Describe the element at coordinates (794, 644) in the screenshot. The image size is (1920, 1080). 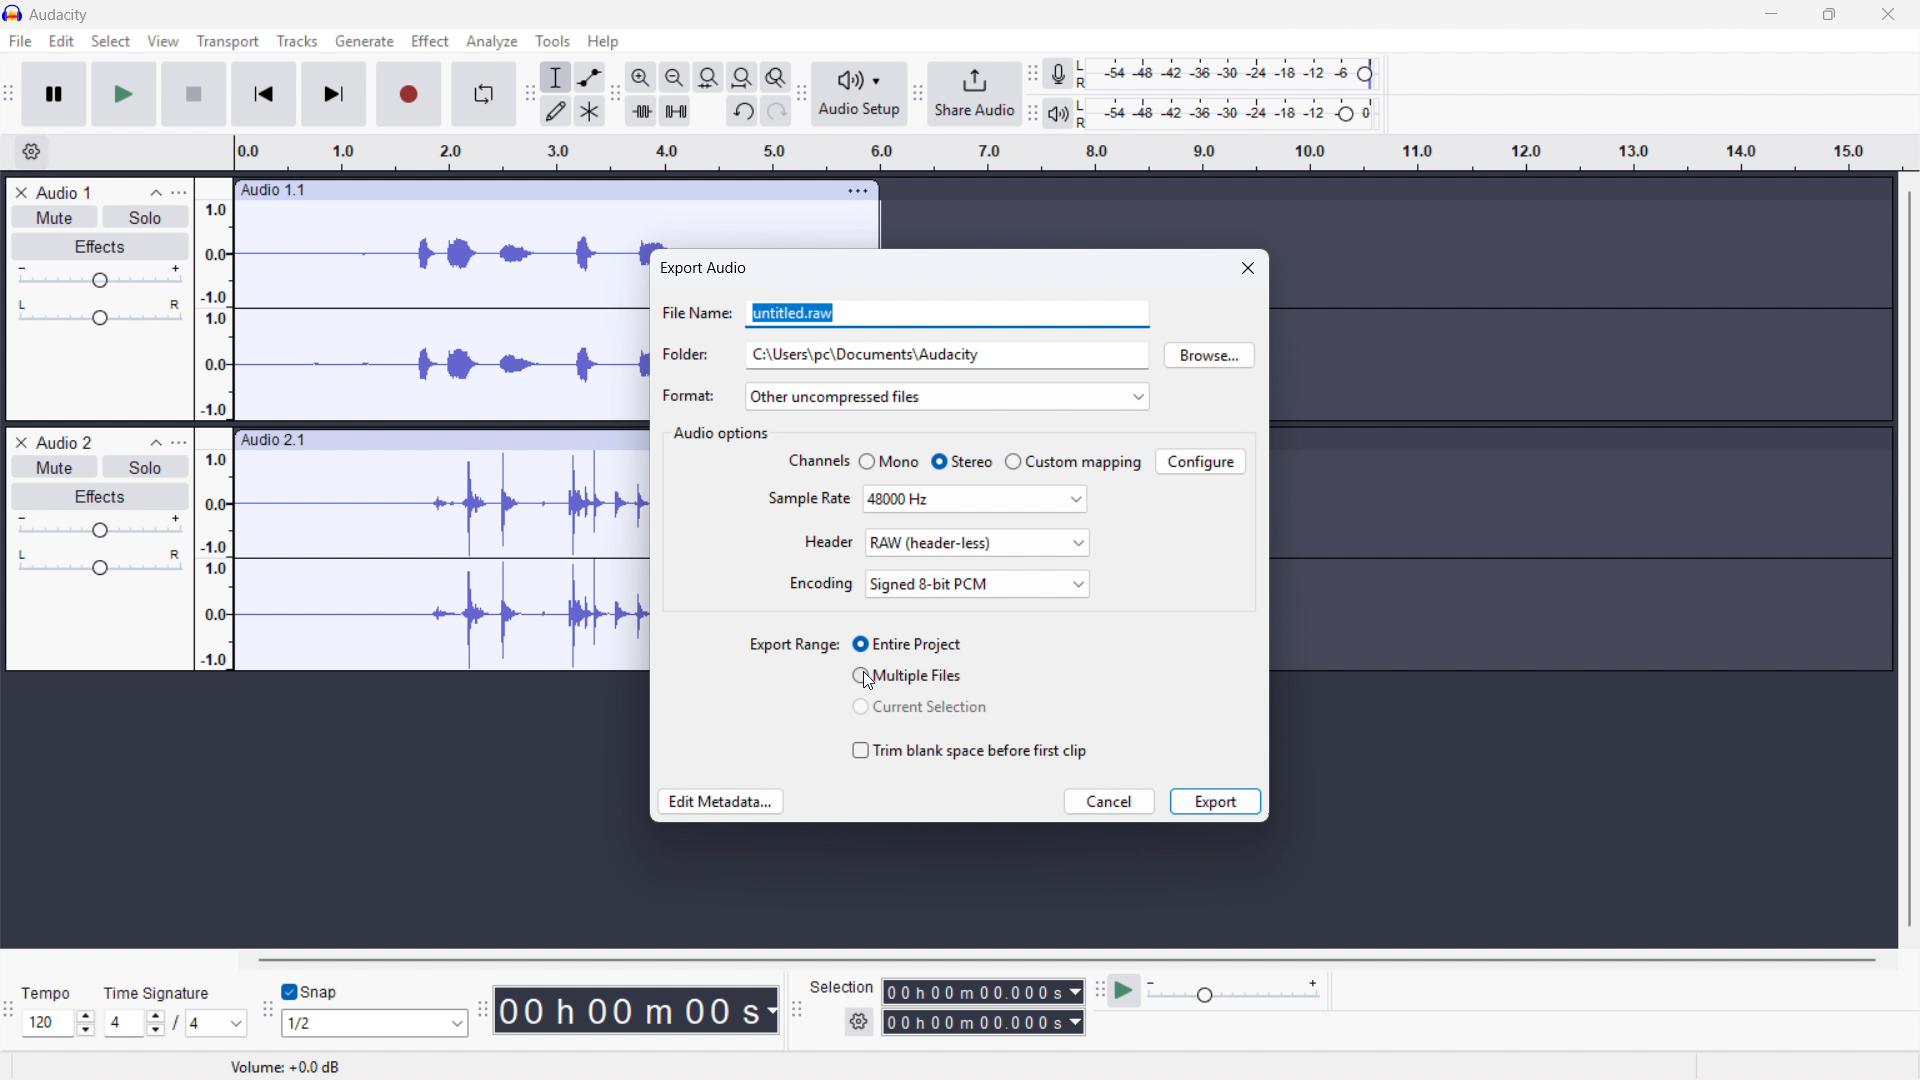
I see `export range` at that location.